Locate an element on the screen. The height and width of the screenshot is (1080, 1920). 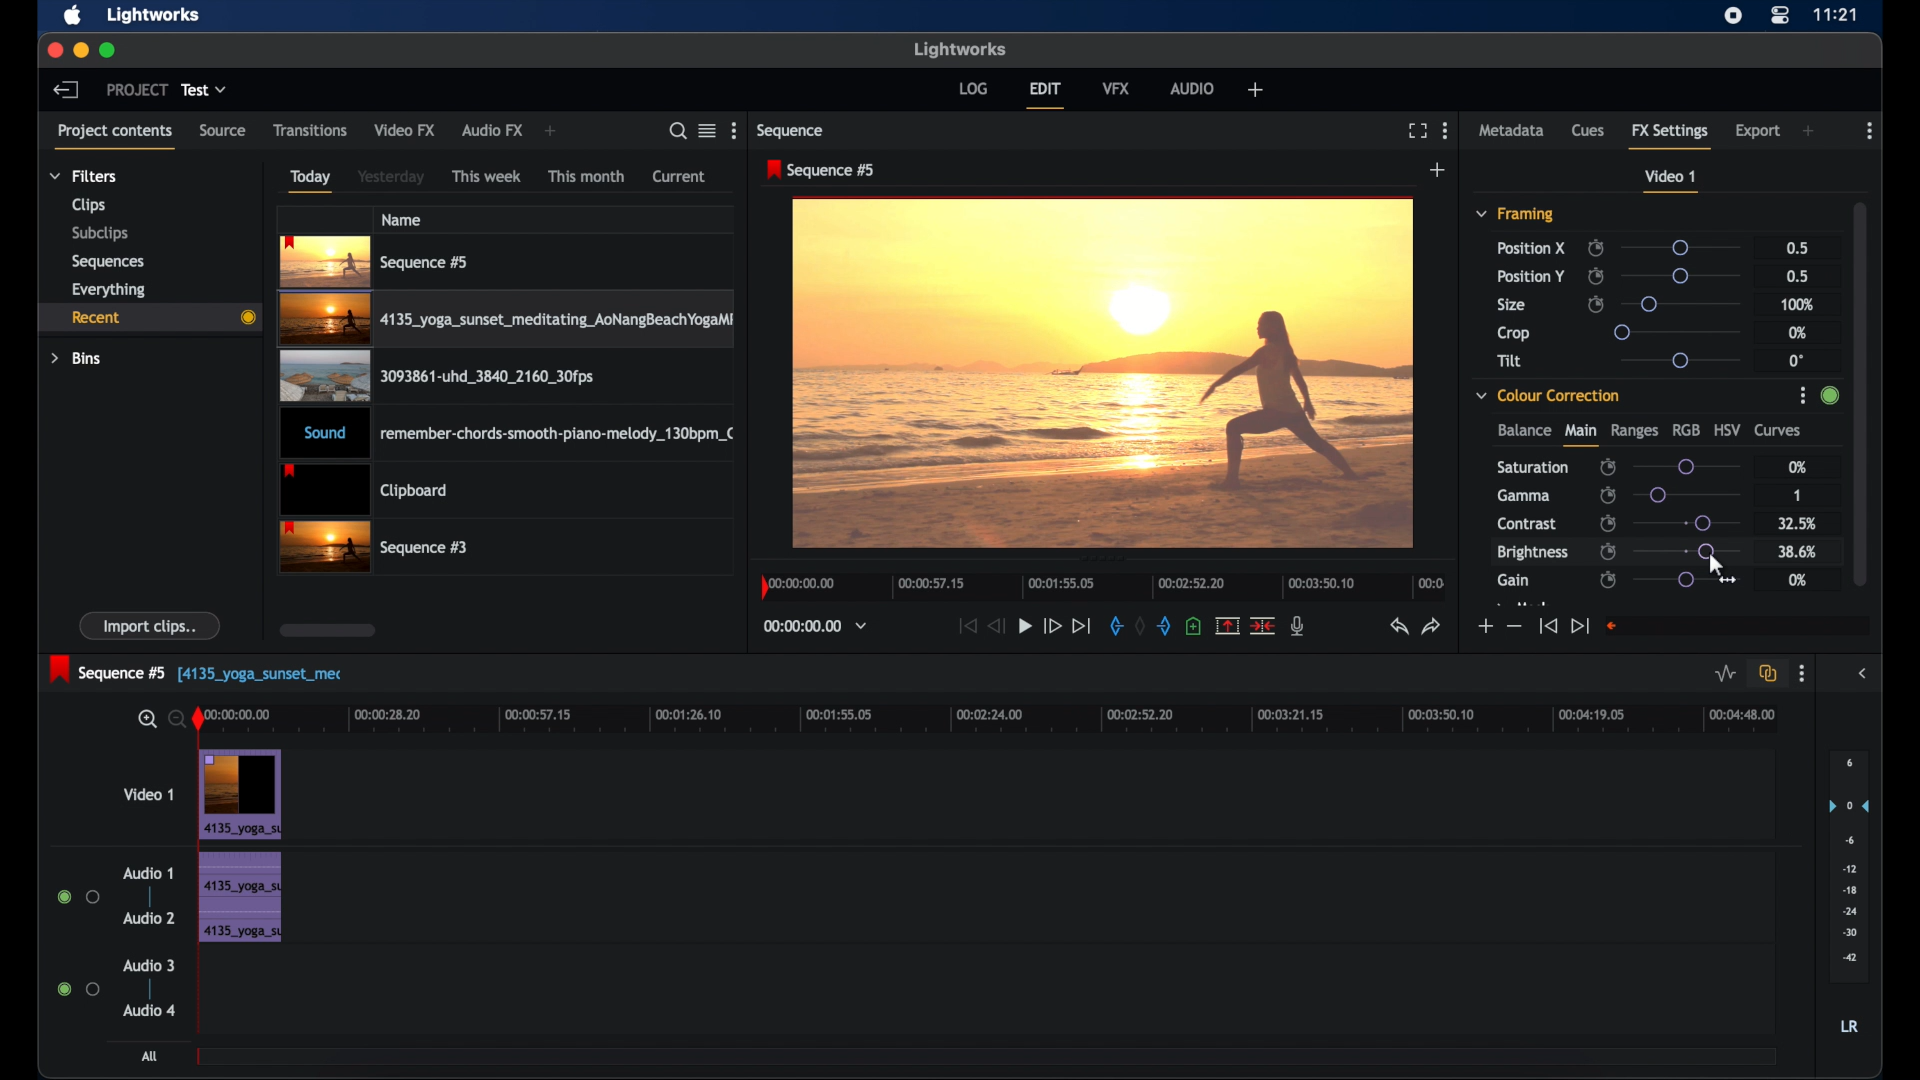
video 1 is located at coordinates (1670, 181).